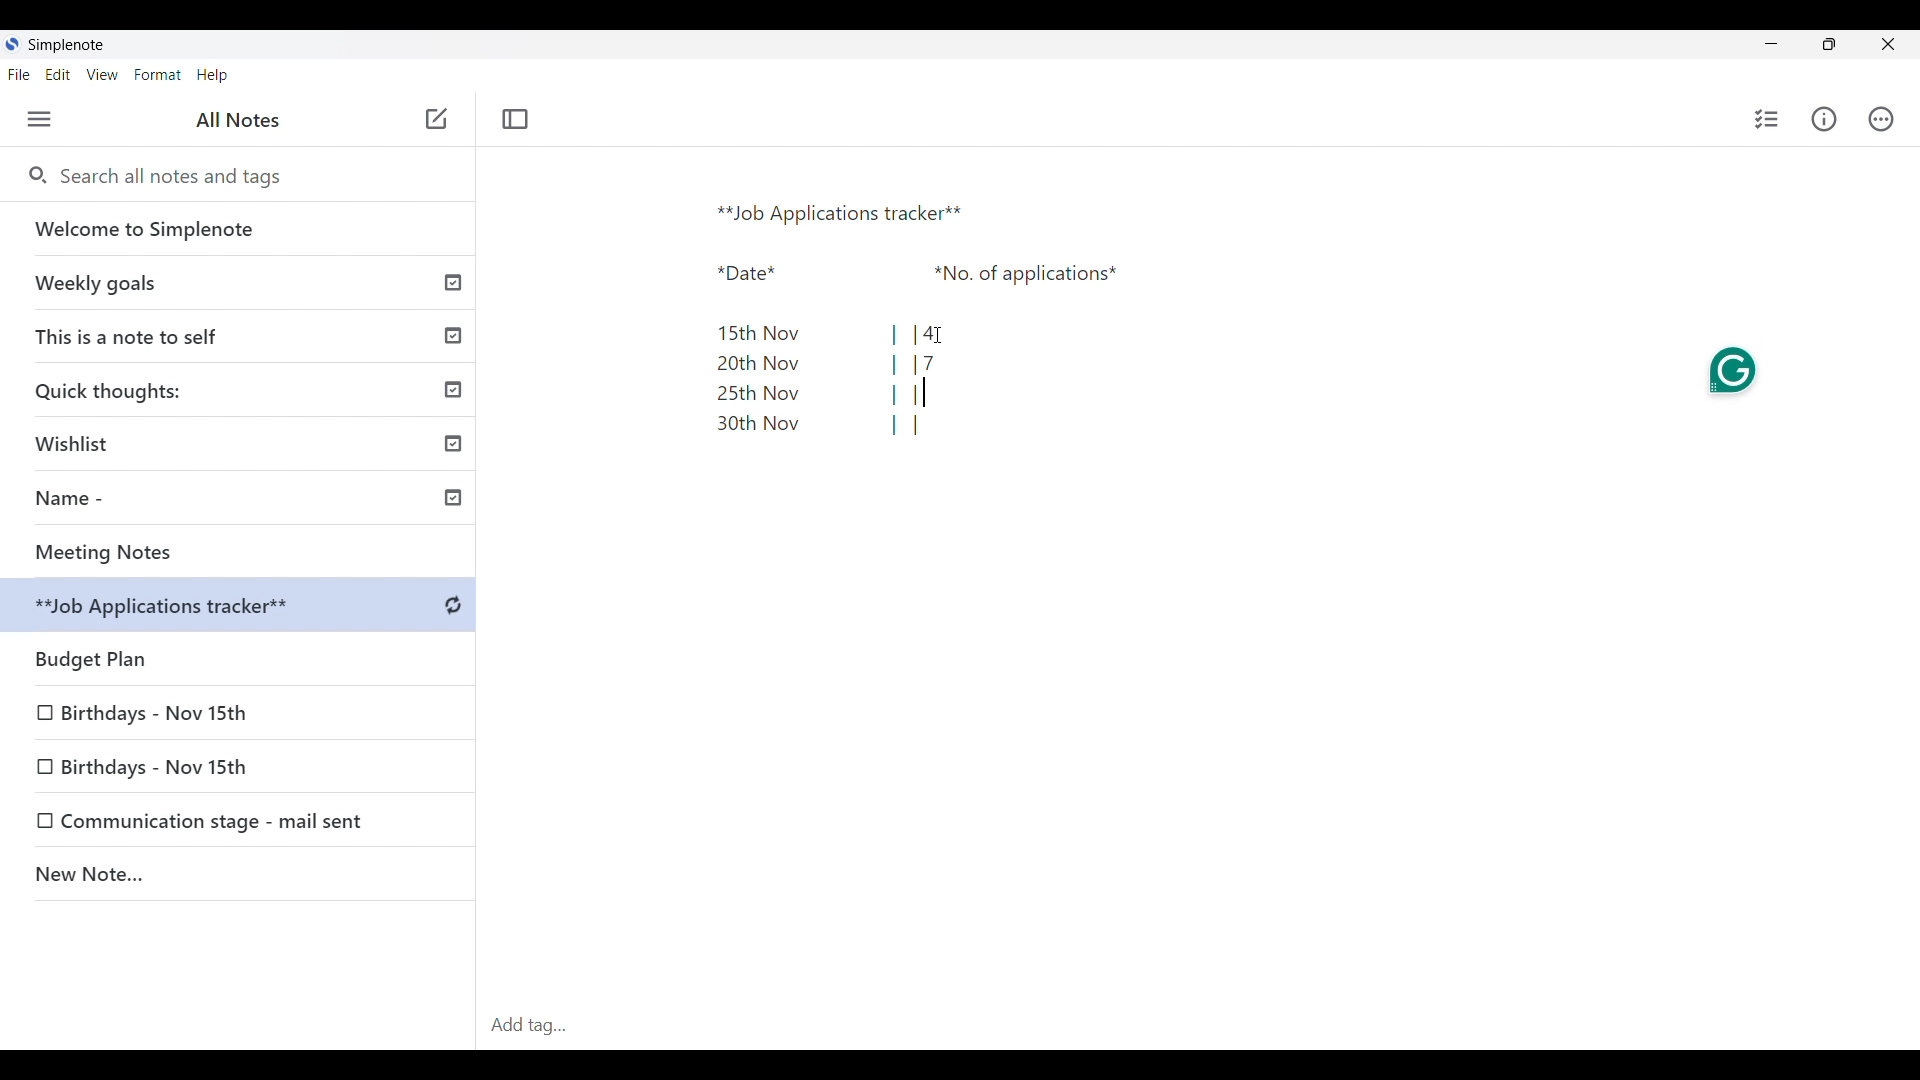 The width and height of the screenshot is (1920, 1080). What do you see at coordinates (11, 44) in the screenshot?
I see `Software logo` at bounding box center [11, 44].